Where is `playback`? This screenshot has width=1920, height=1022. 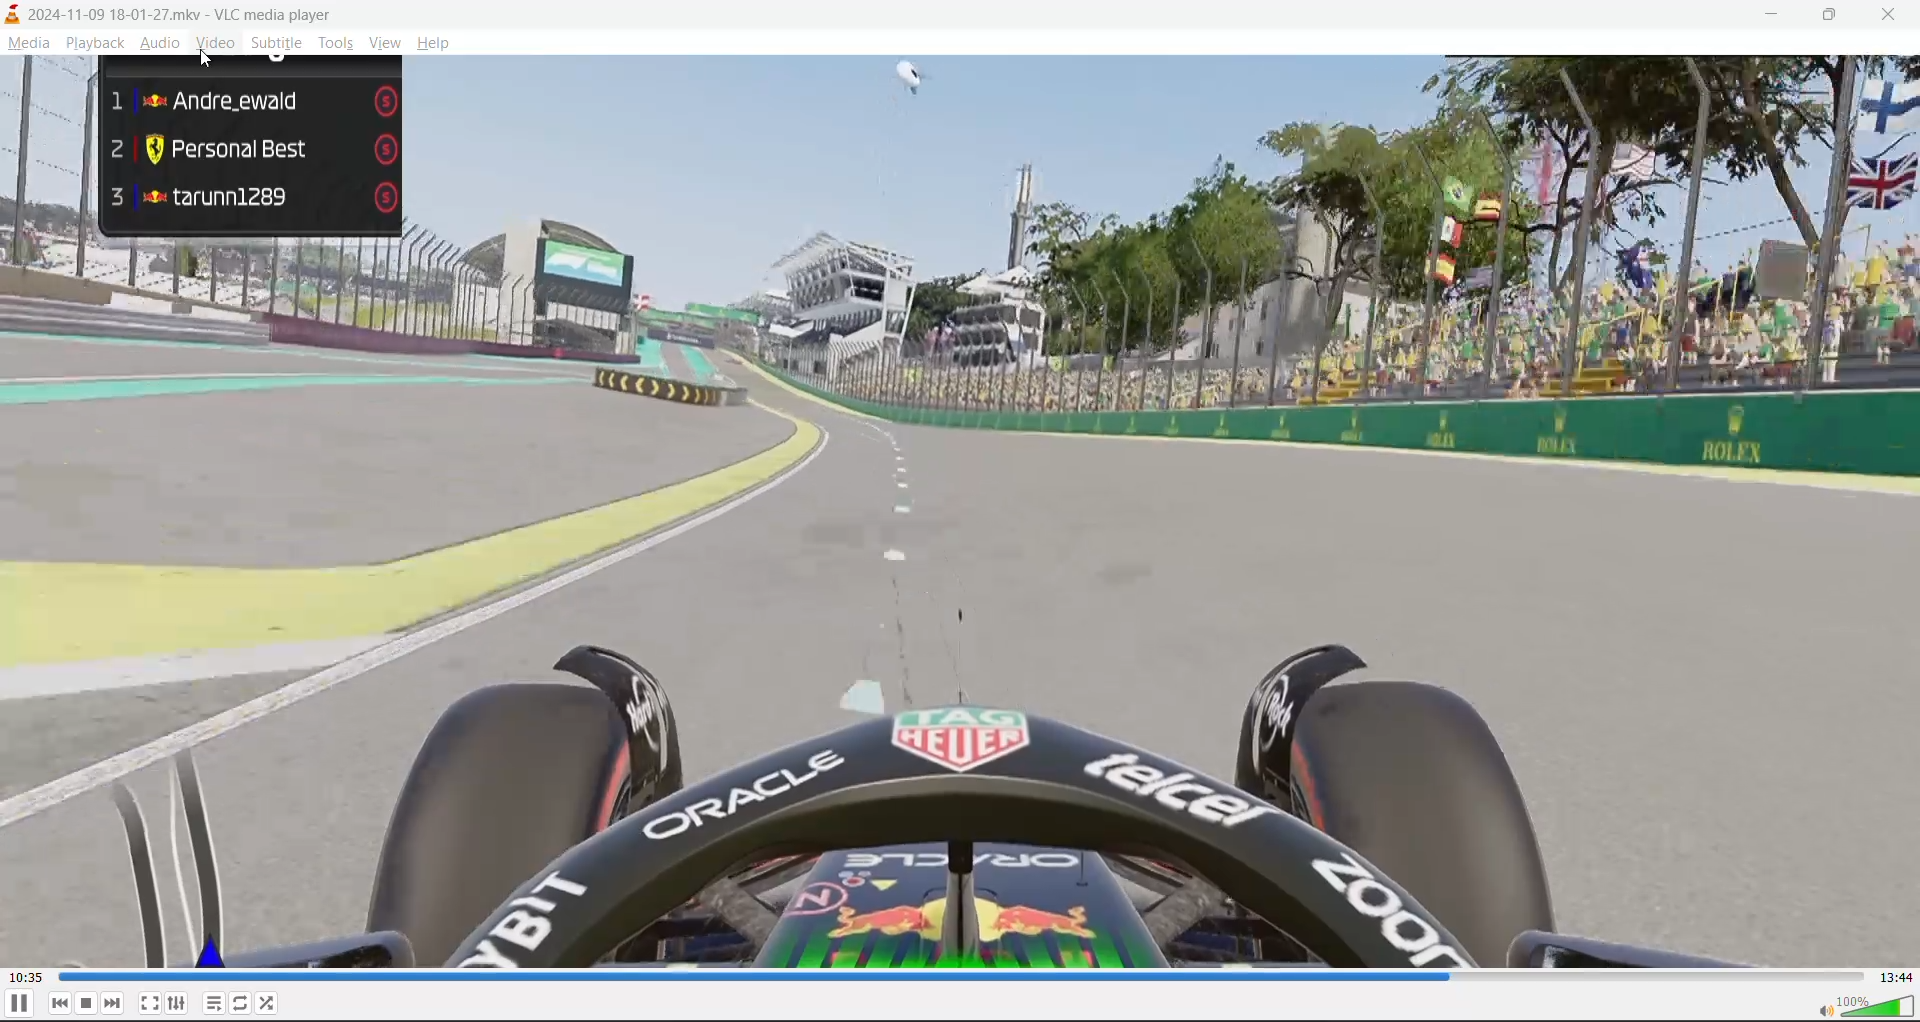
playback is located at coordinates (93, 45).